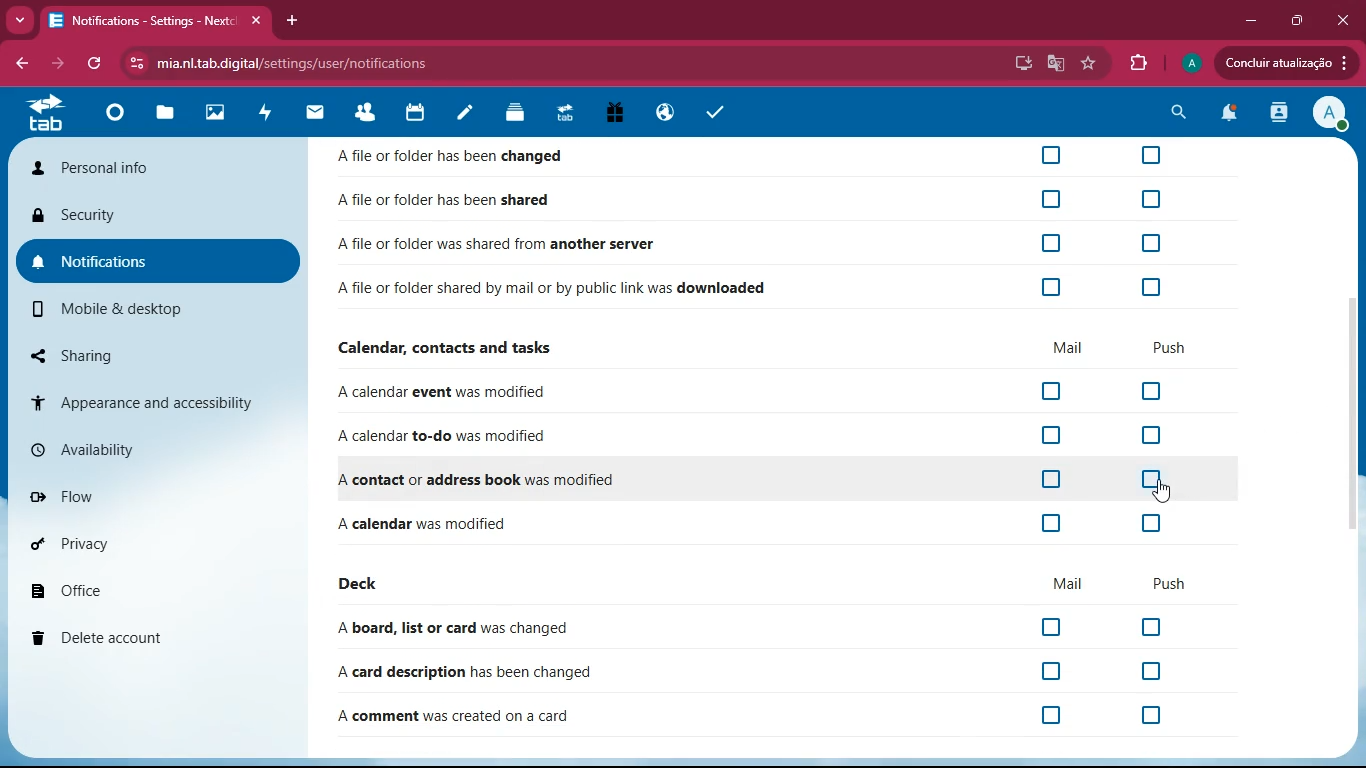 This screenshot has height=768, width=1366. Describe the element at coordinates (1175, 112) in the screenshot. I see `search` at that location.